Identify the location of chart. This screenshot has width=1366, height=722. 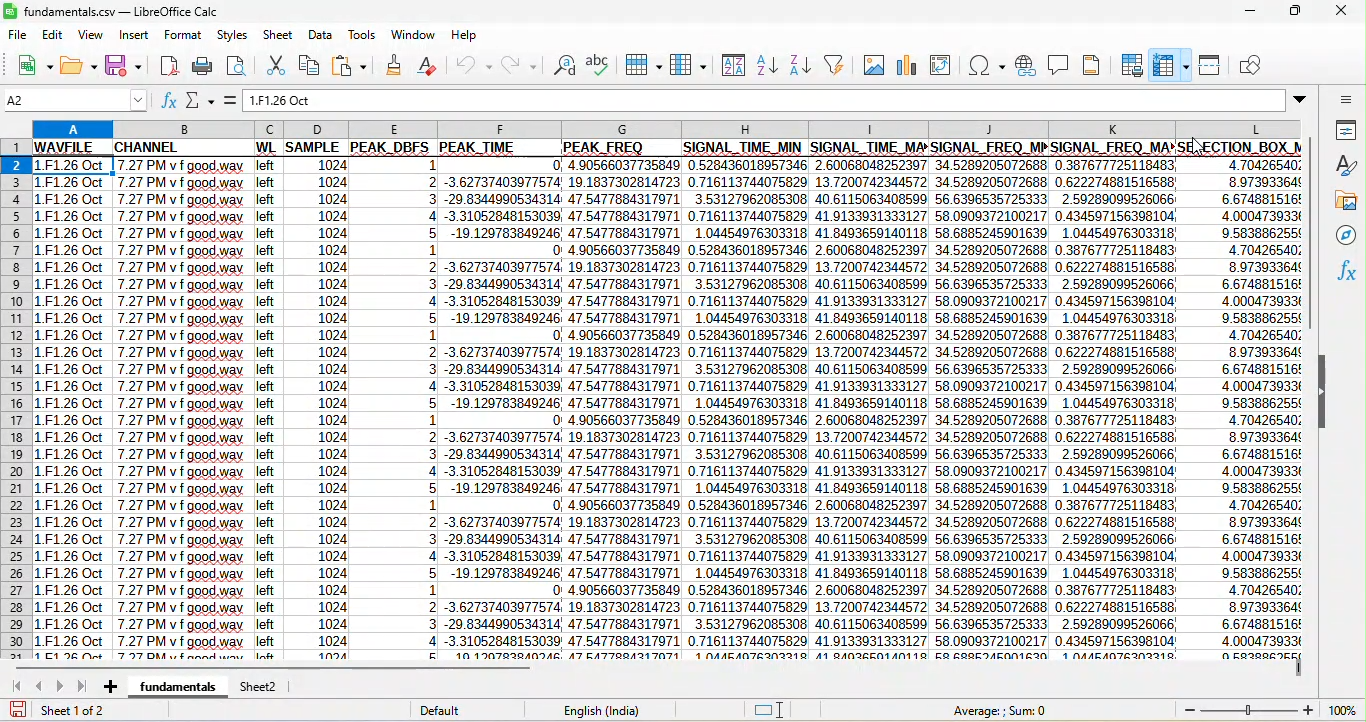
(905, 65).